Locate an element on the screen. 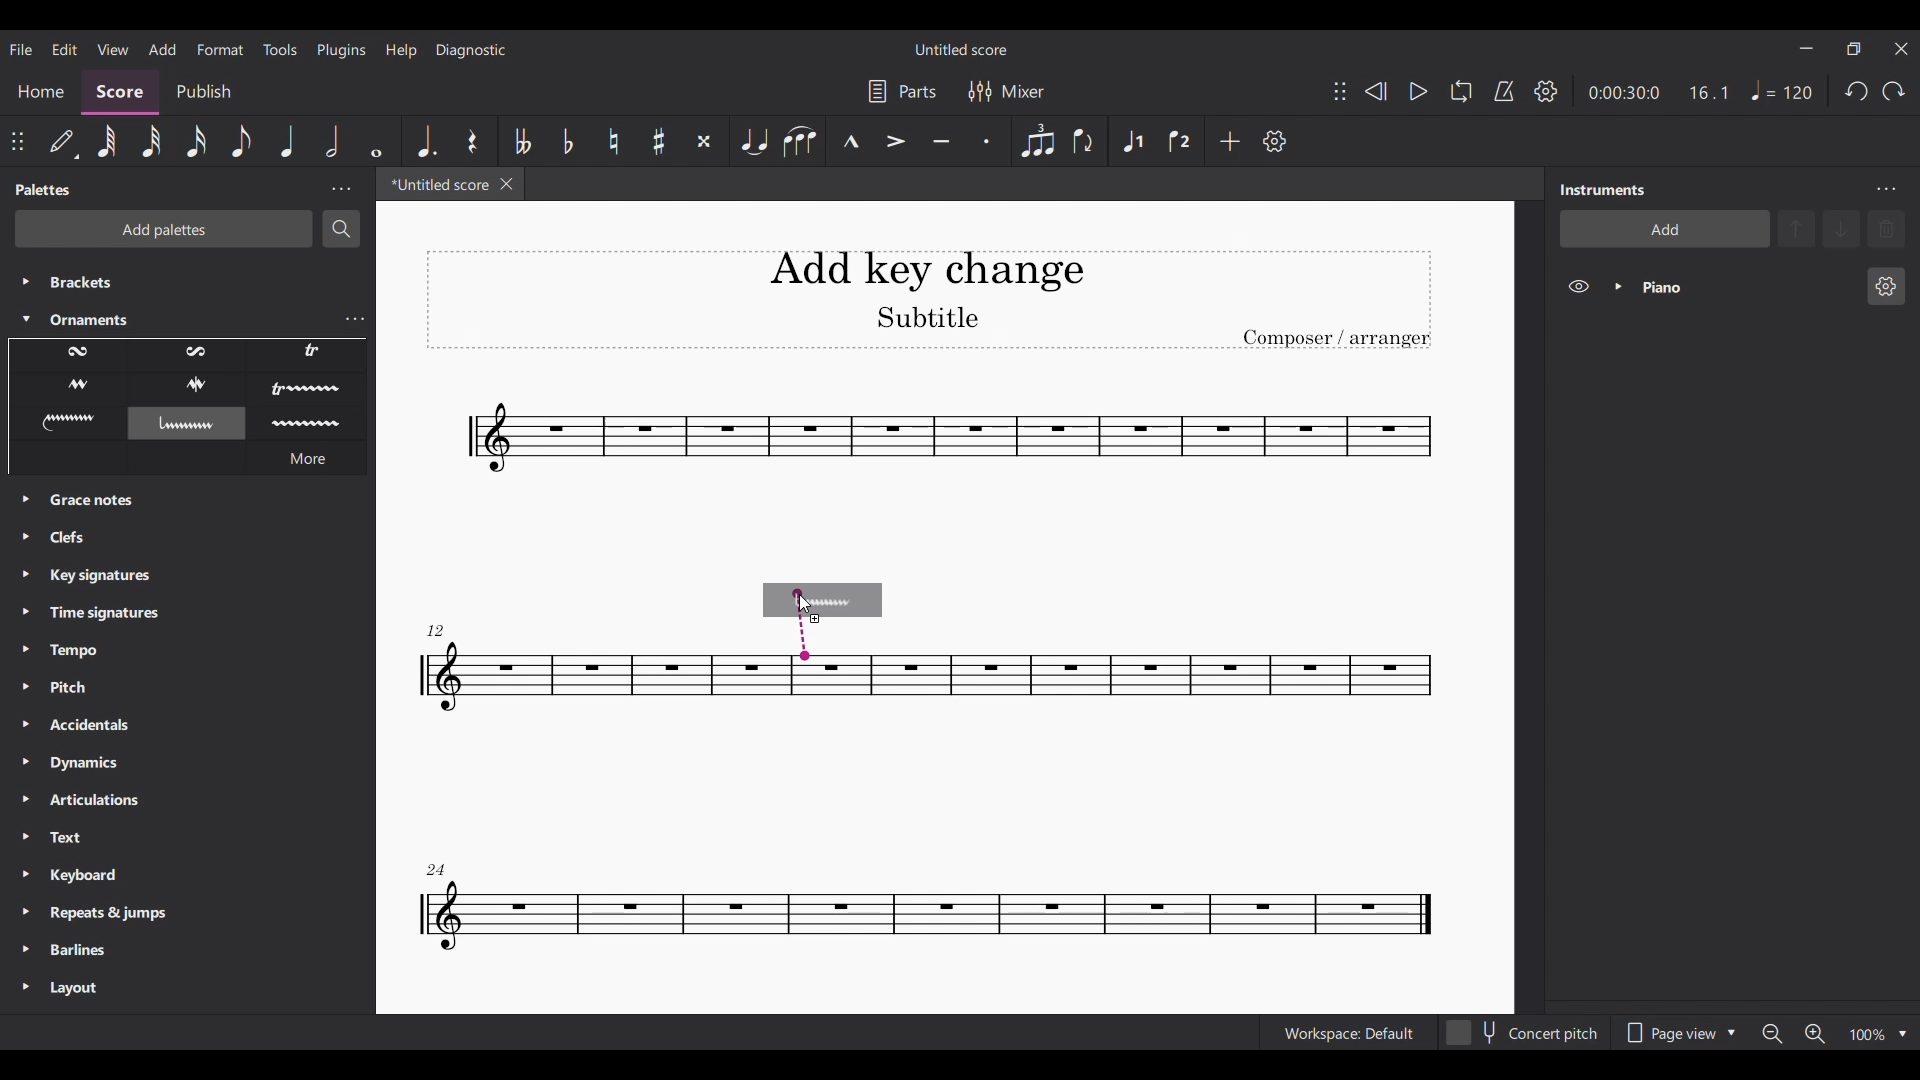 The image size is (1920, 1080). Toggle flat is located at coordinates (568, 142).